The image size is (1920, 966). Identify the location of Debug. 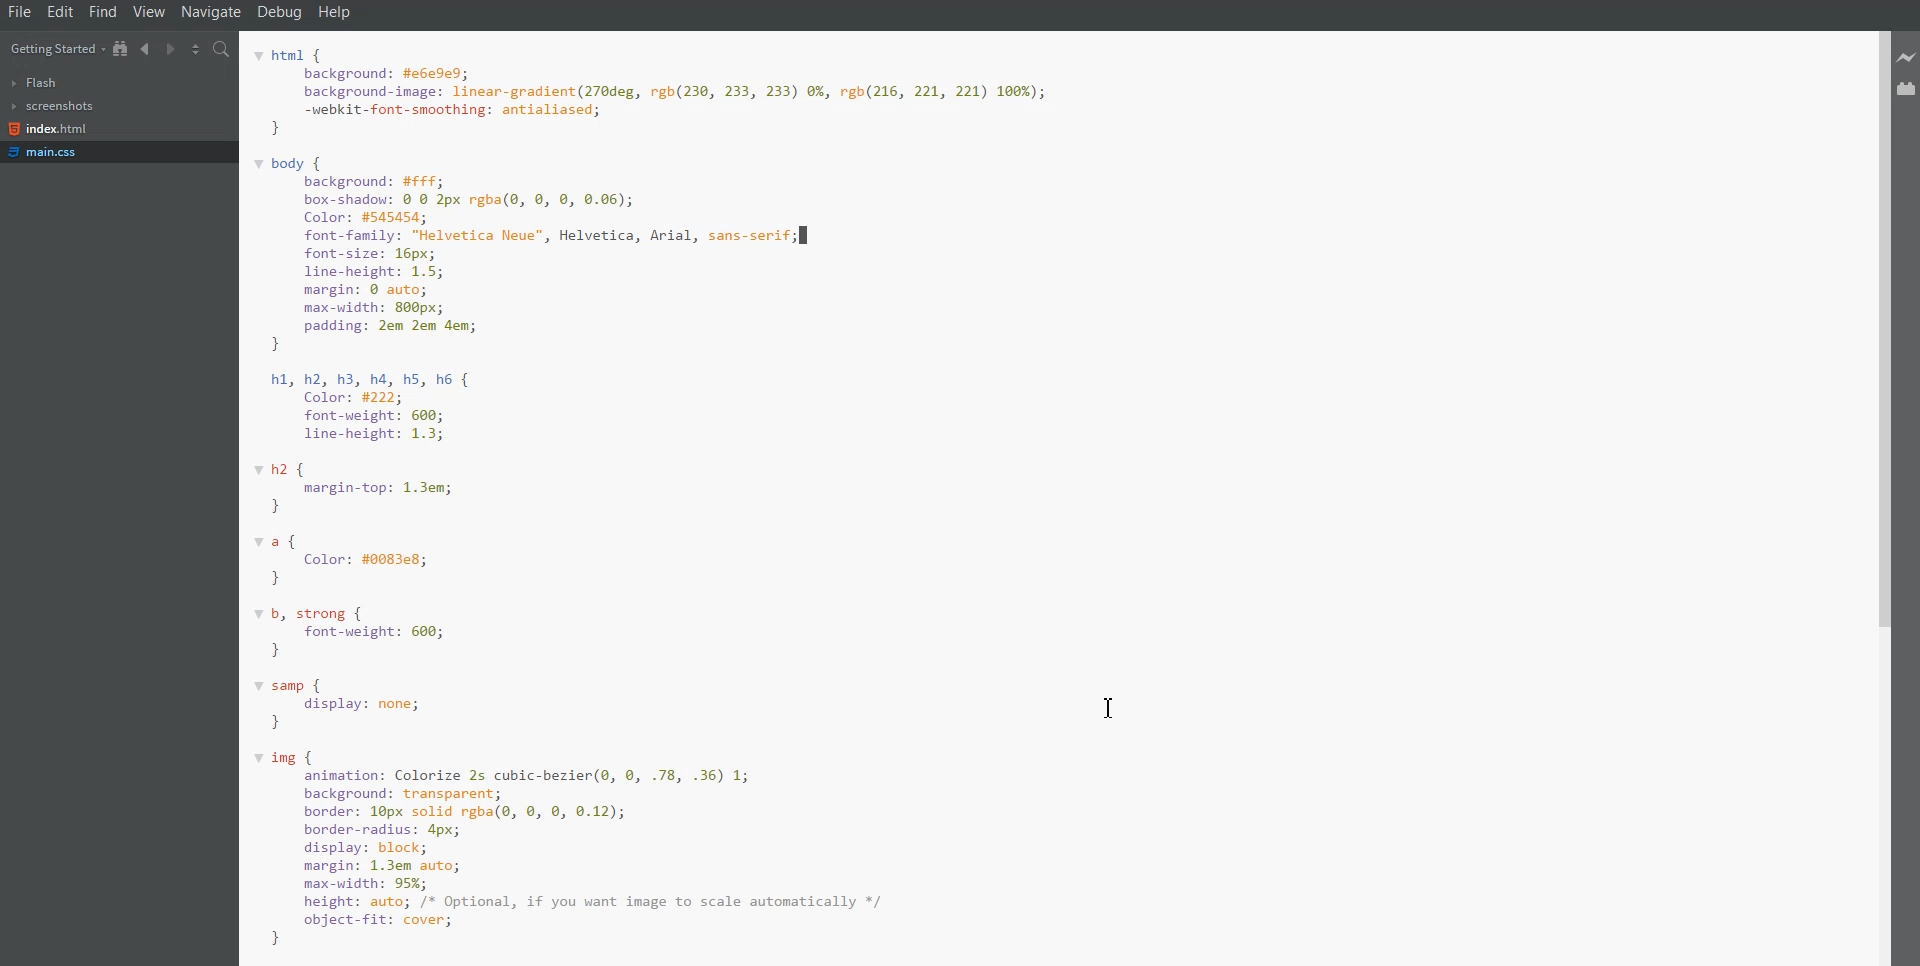
(281, 12).